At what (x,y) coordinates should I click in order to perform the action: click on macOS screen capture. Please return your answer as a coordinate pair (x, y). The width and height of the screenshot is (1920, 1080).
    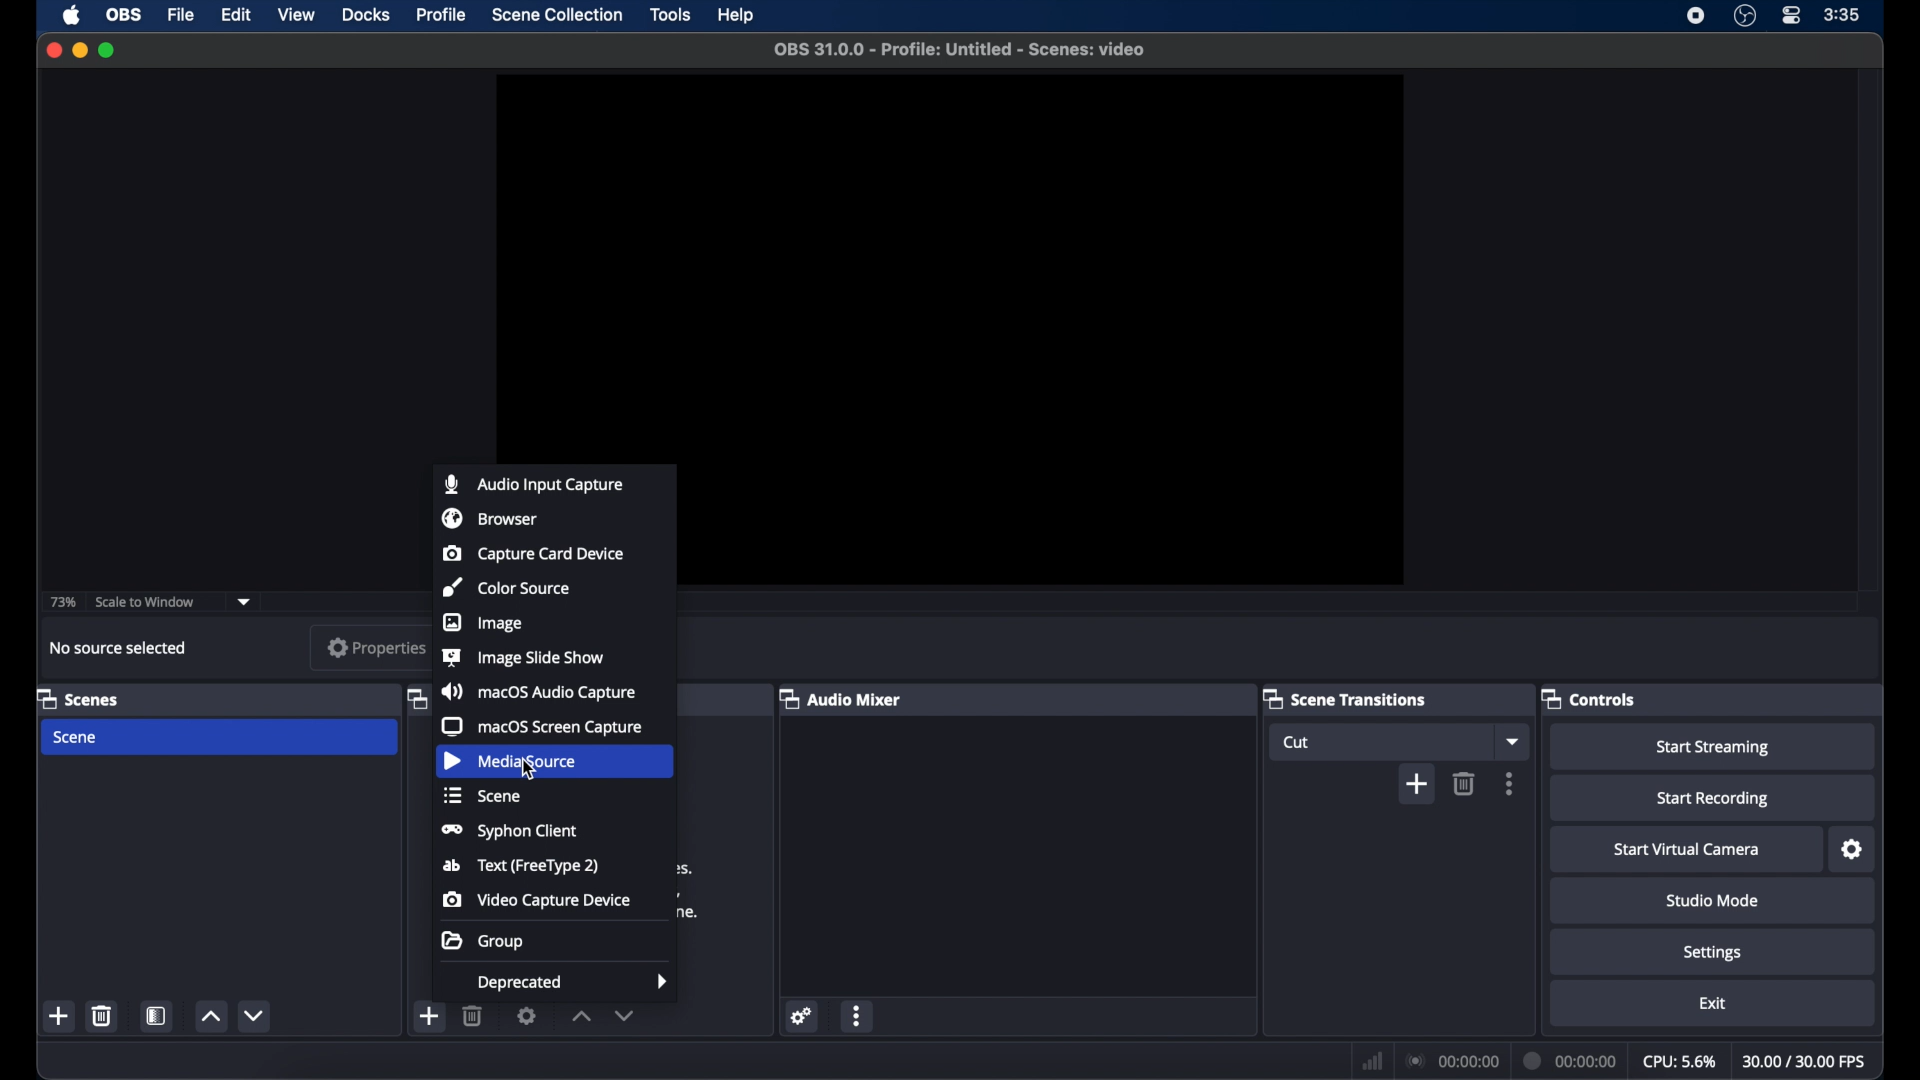
    Looking at the image, I should click on (545, 726).